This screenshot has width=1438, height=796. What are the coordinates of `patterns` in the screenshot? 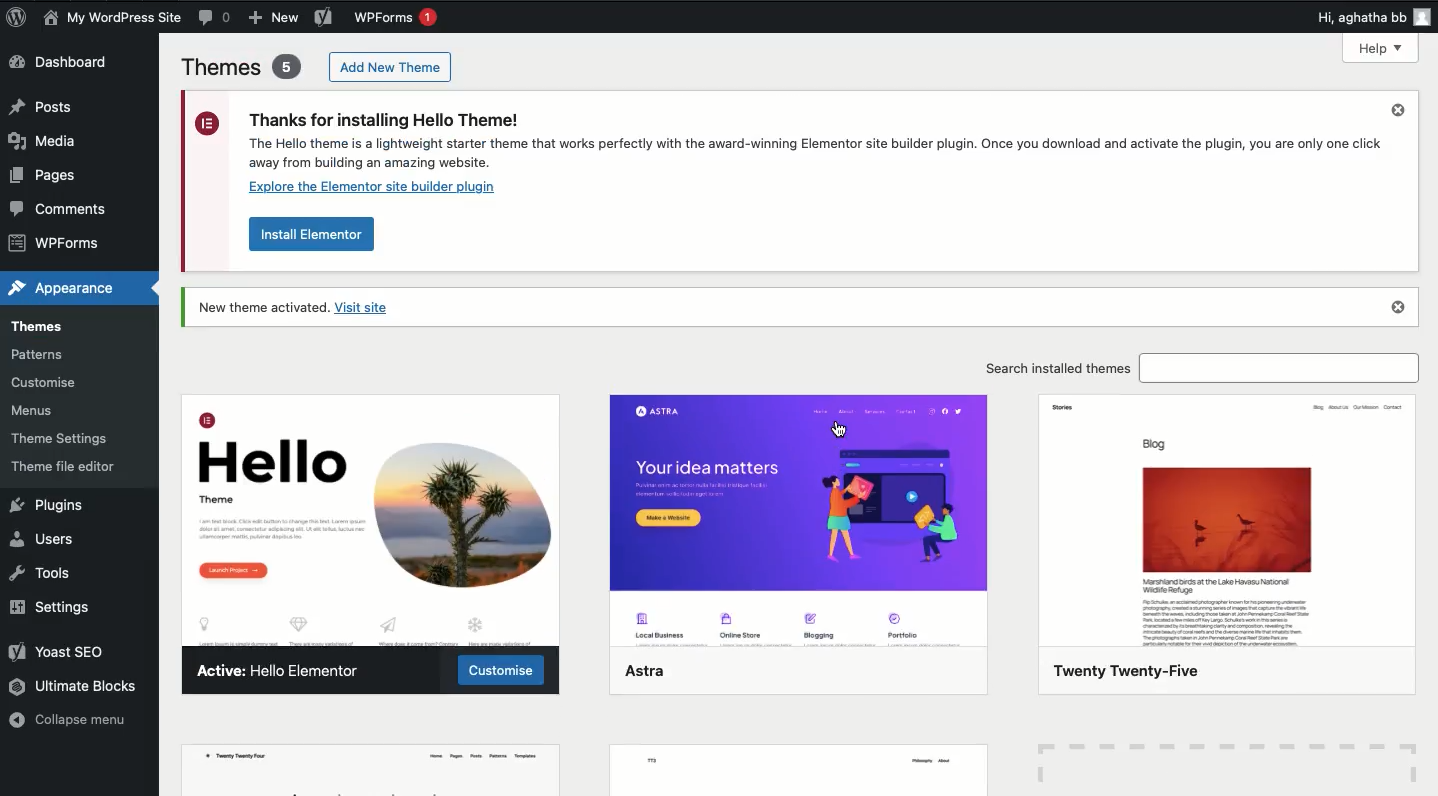 It's located at (61, 354).